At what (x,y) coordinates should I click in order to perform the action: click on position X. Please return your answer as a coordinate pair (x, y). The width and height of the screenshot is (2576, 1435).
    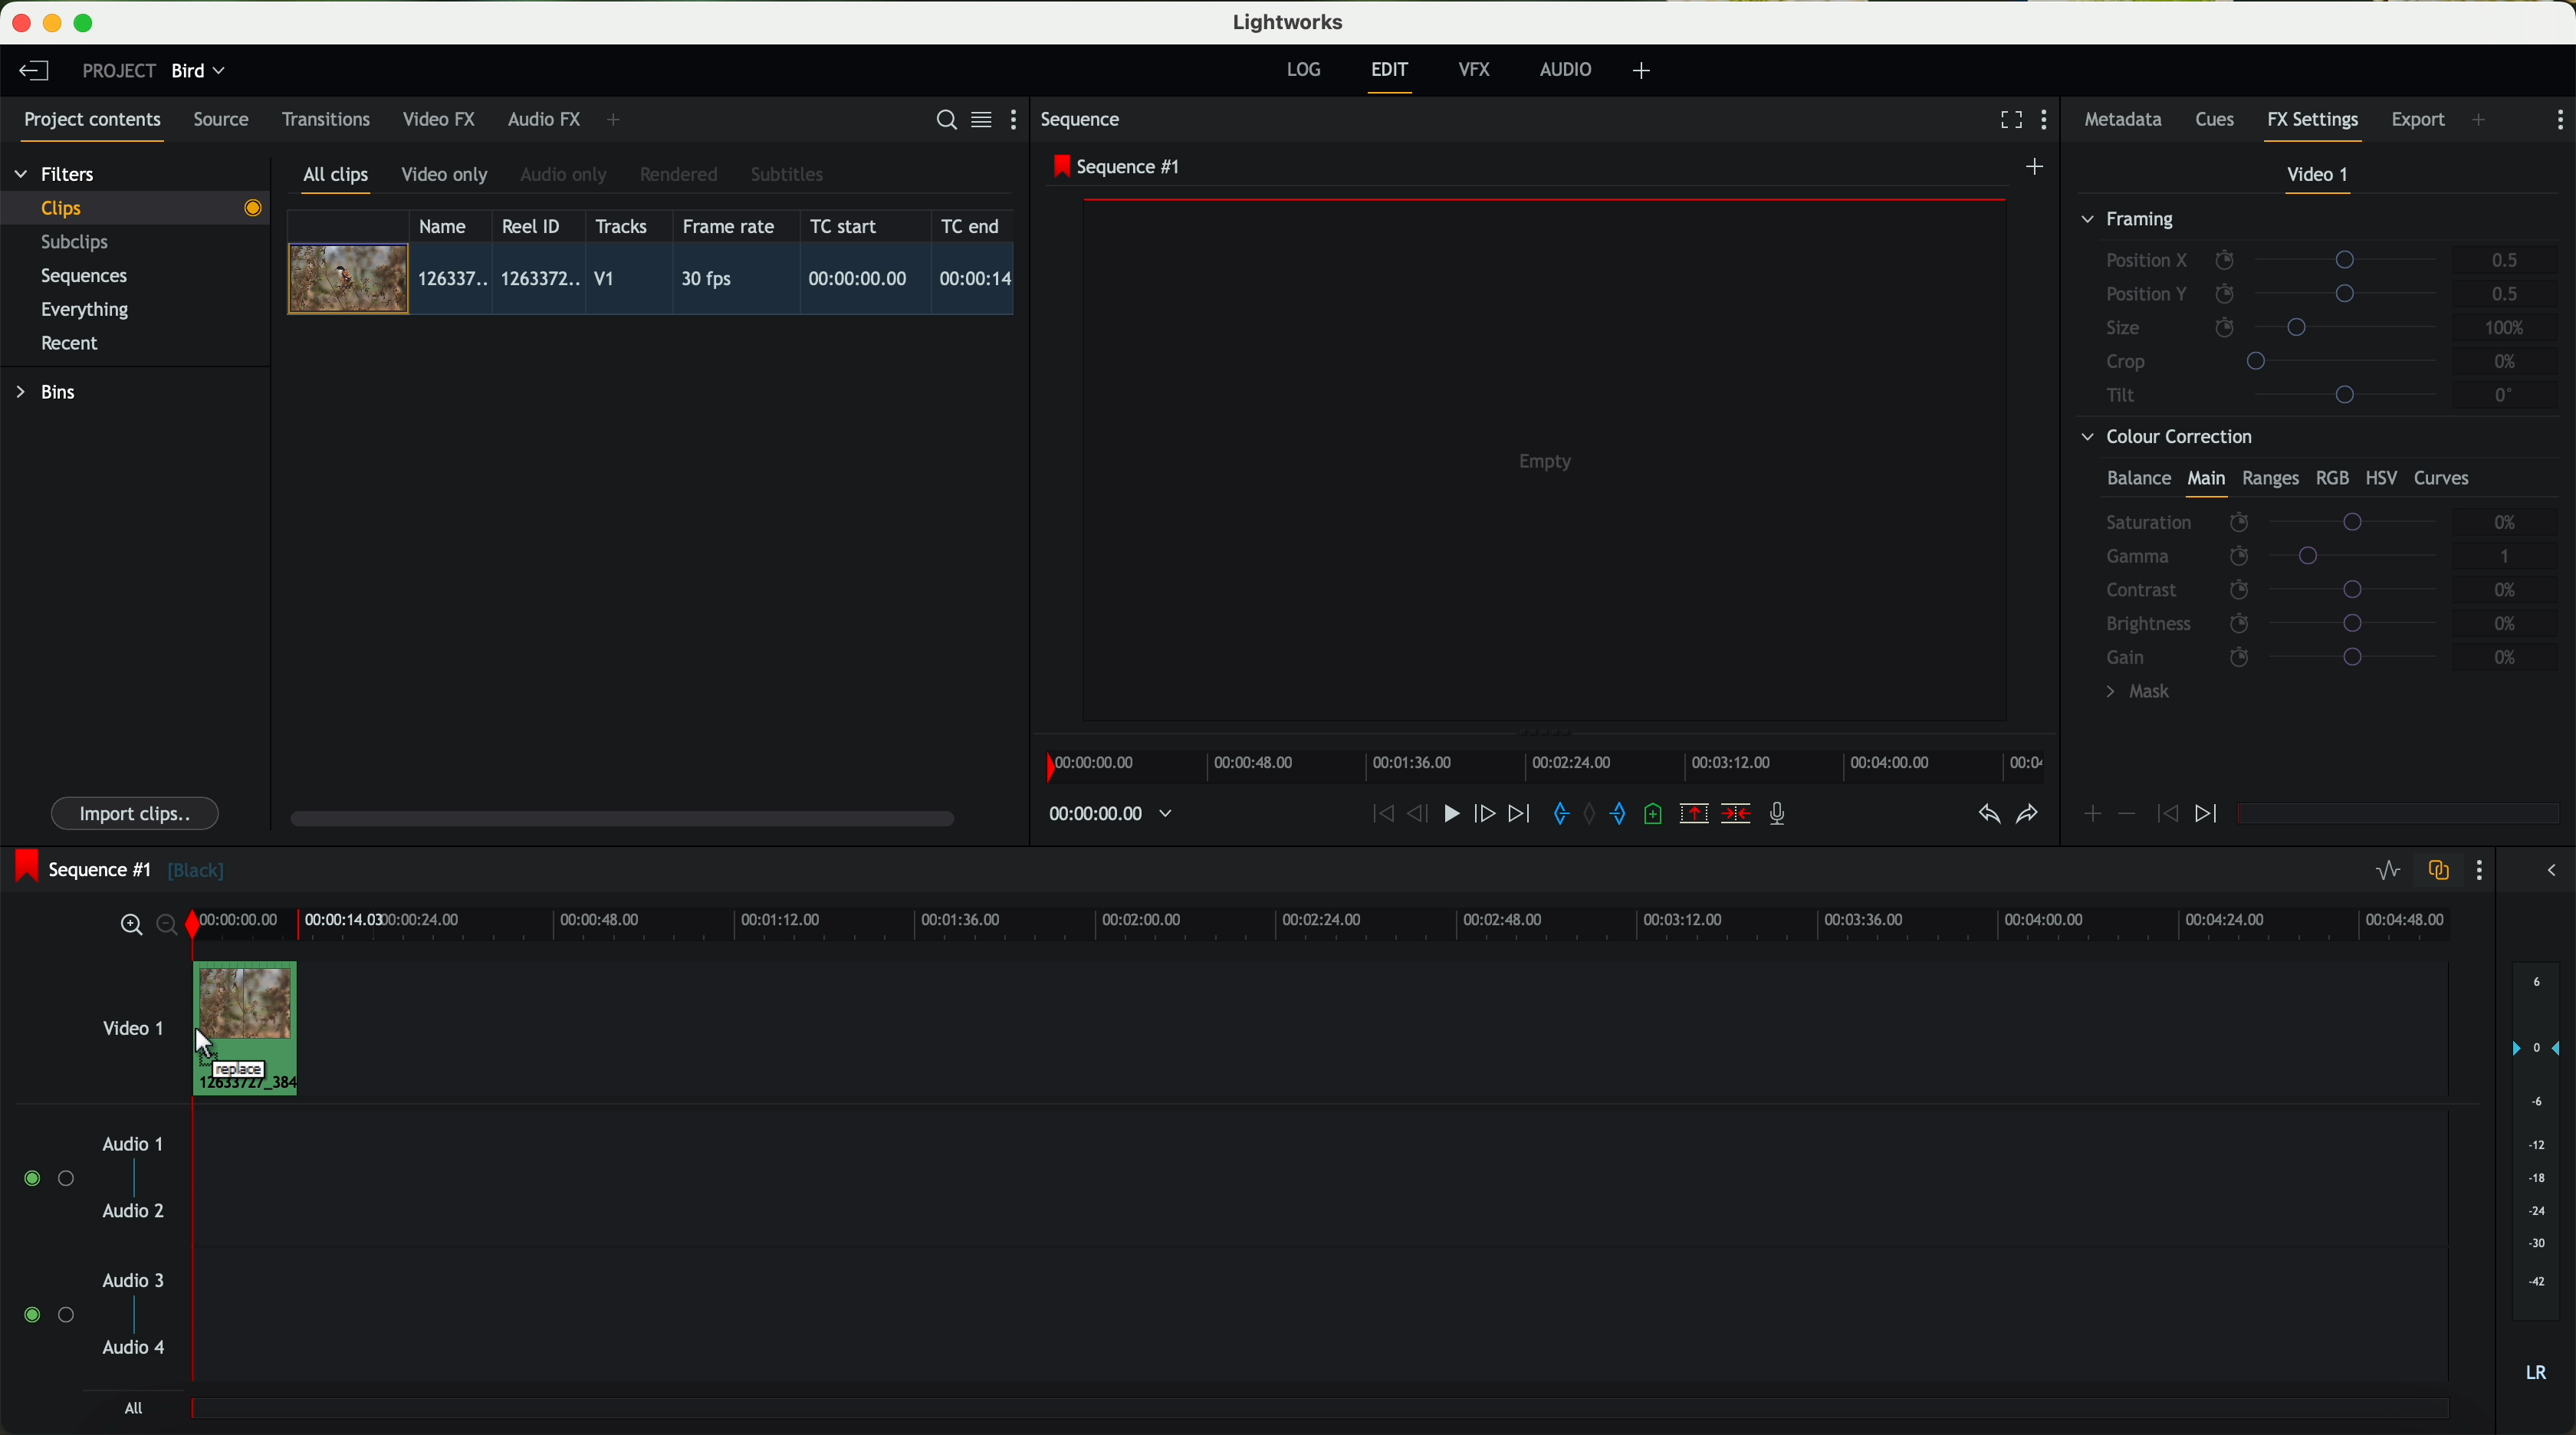
    Looking at the image, I should click on (2279, 260).